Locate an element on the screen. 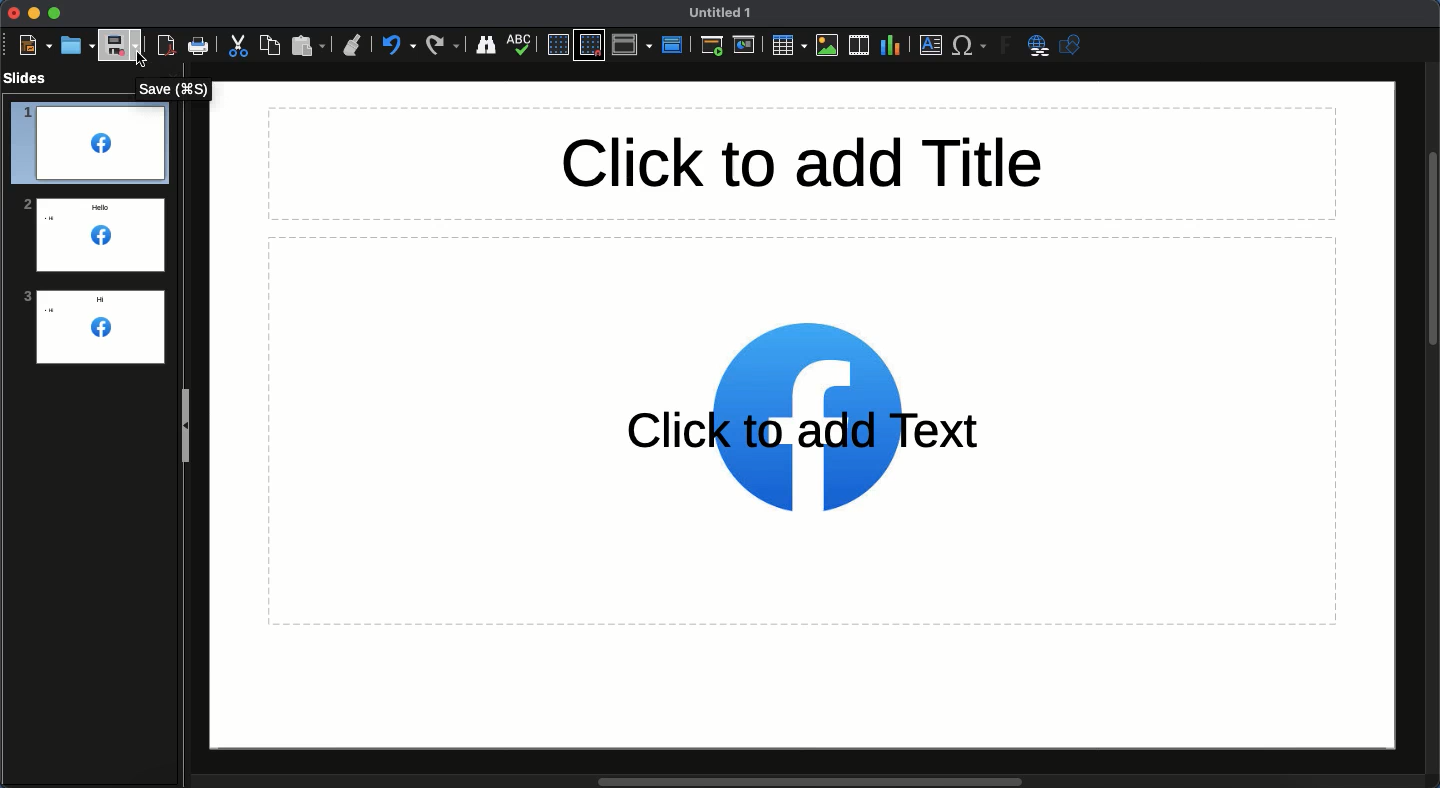  Table is located at coordinates (789, 46).